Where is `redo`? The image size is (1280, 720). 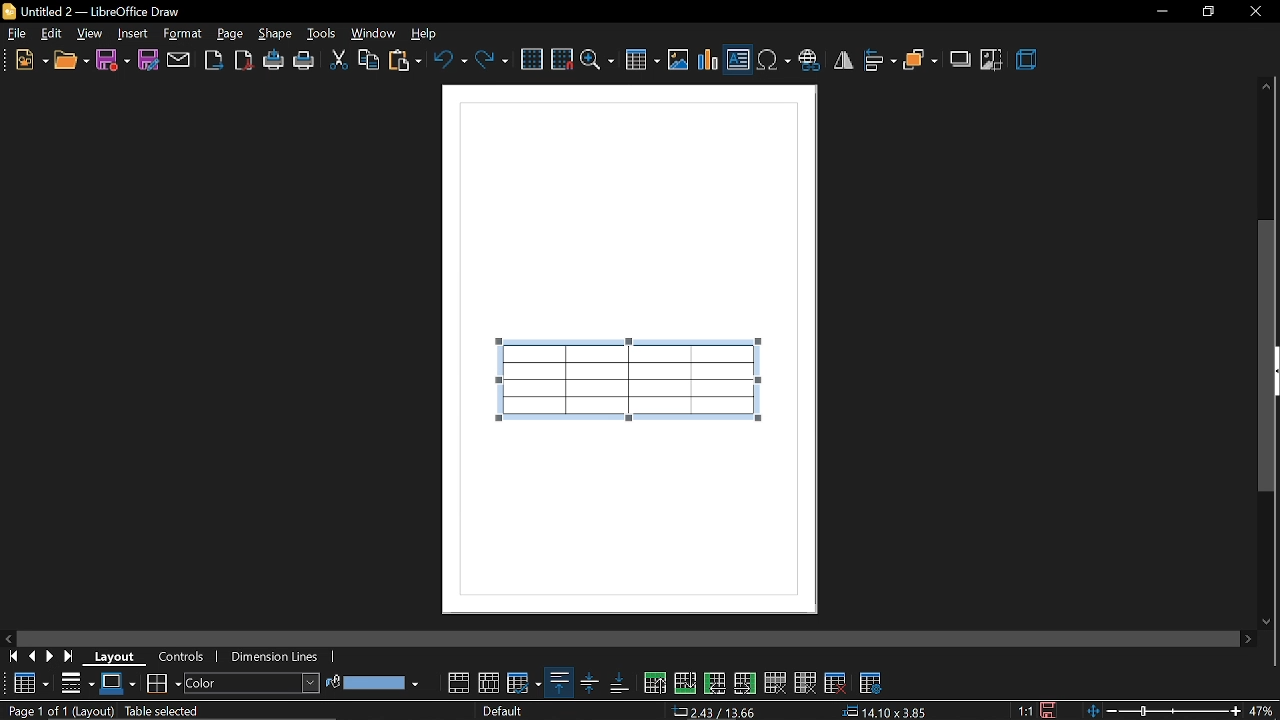 redo is located at coordinates (493, 62).